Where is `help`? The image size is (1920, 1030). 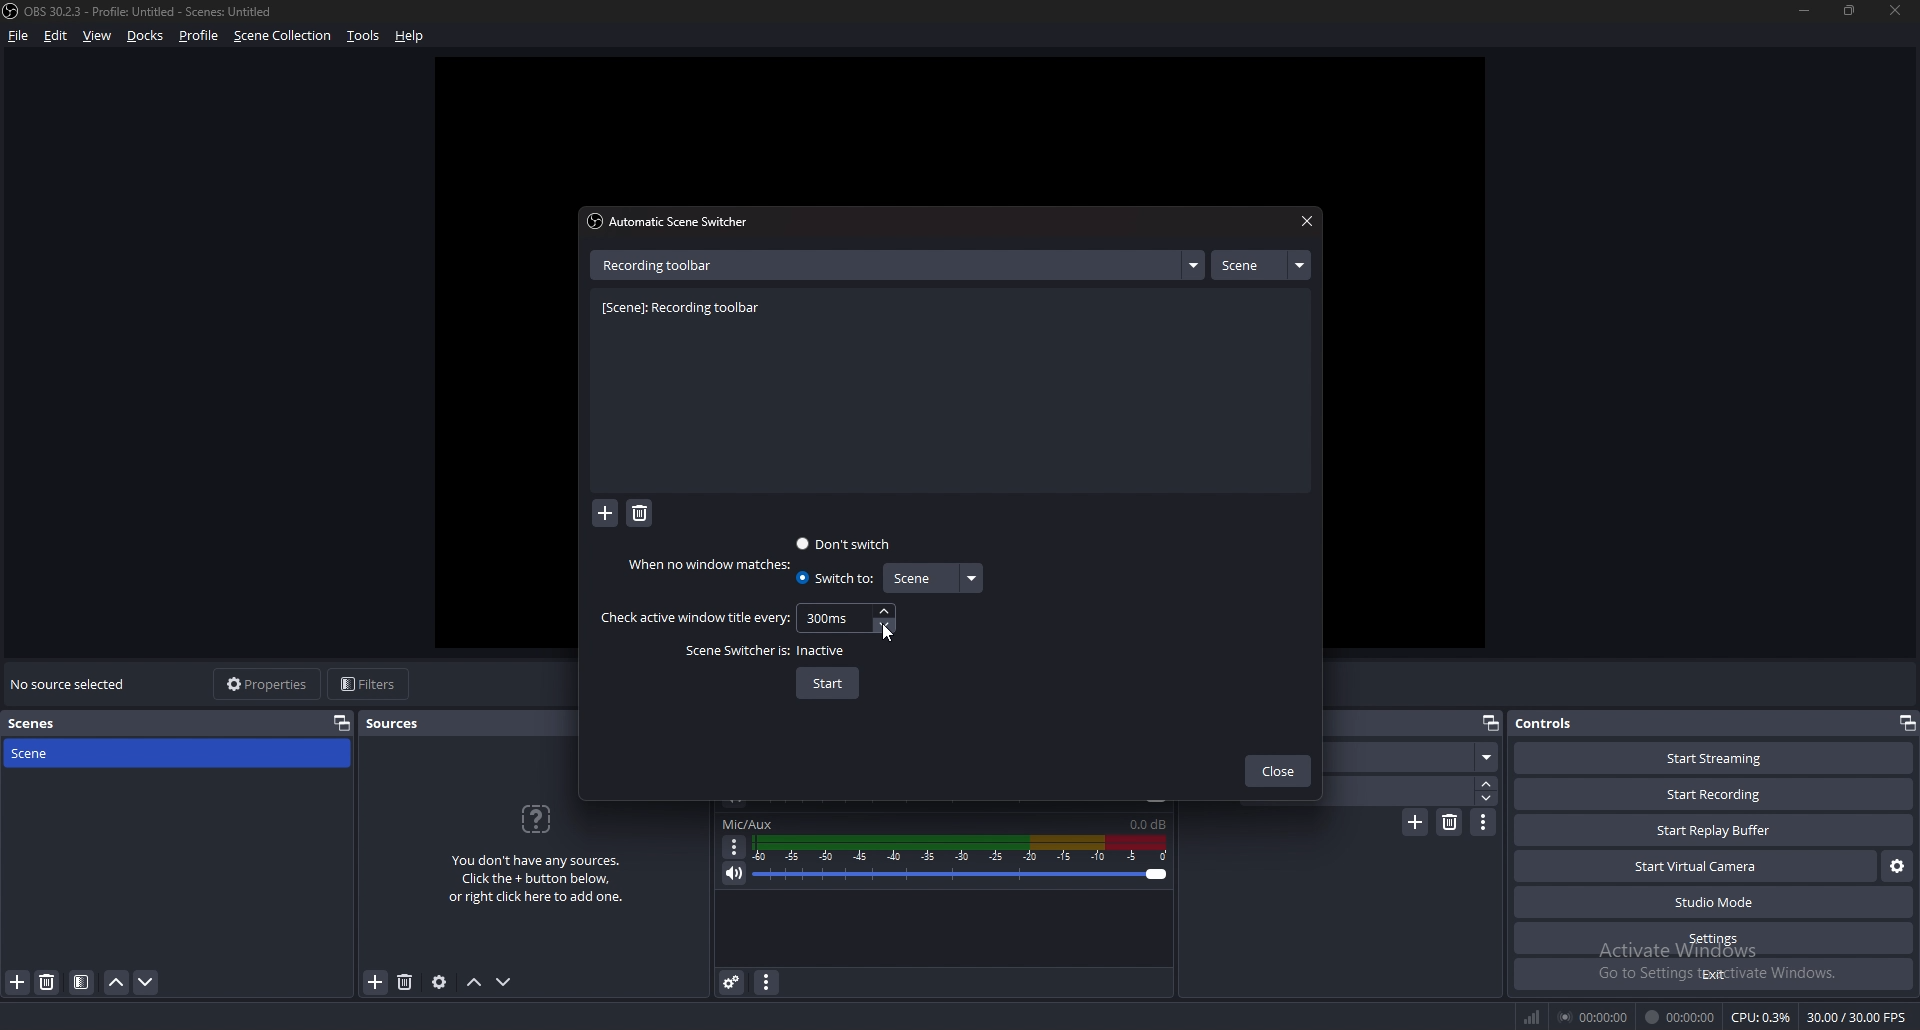
help is located at coordinates (410, 37).